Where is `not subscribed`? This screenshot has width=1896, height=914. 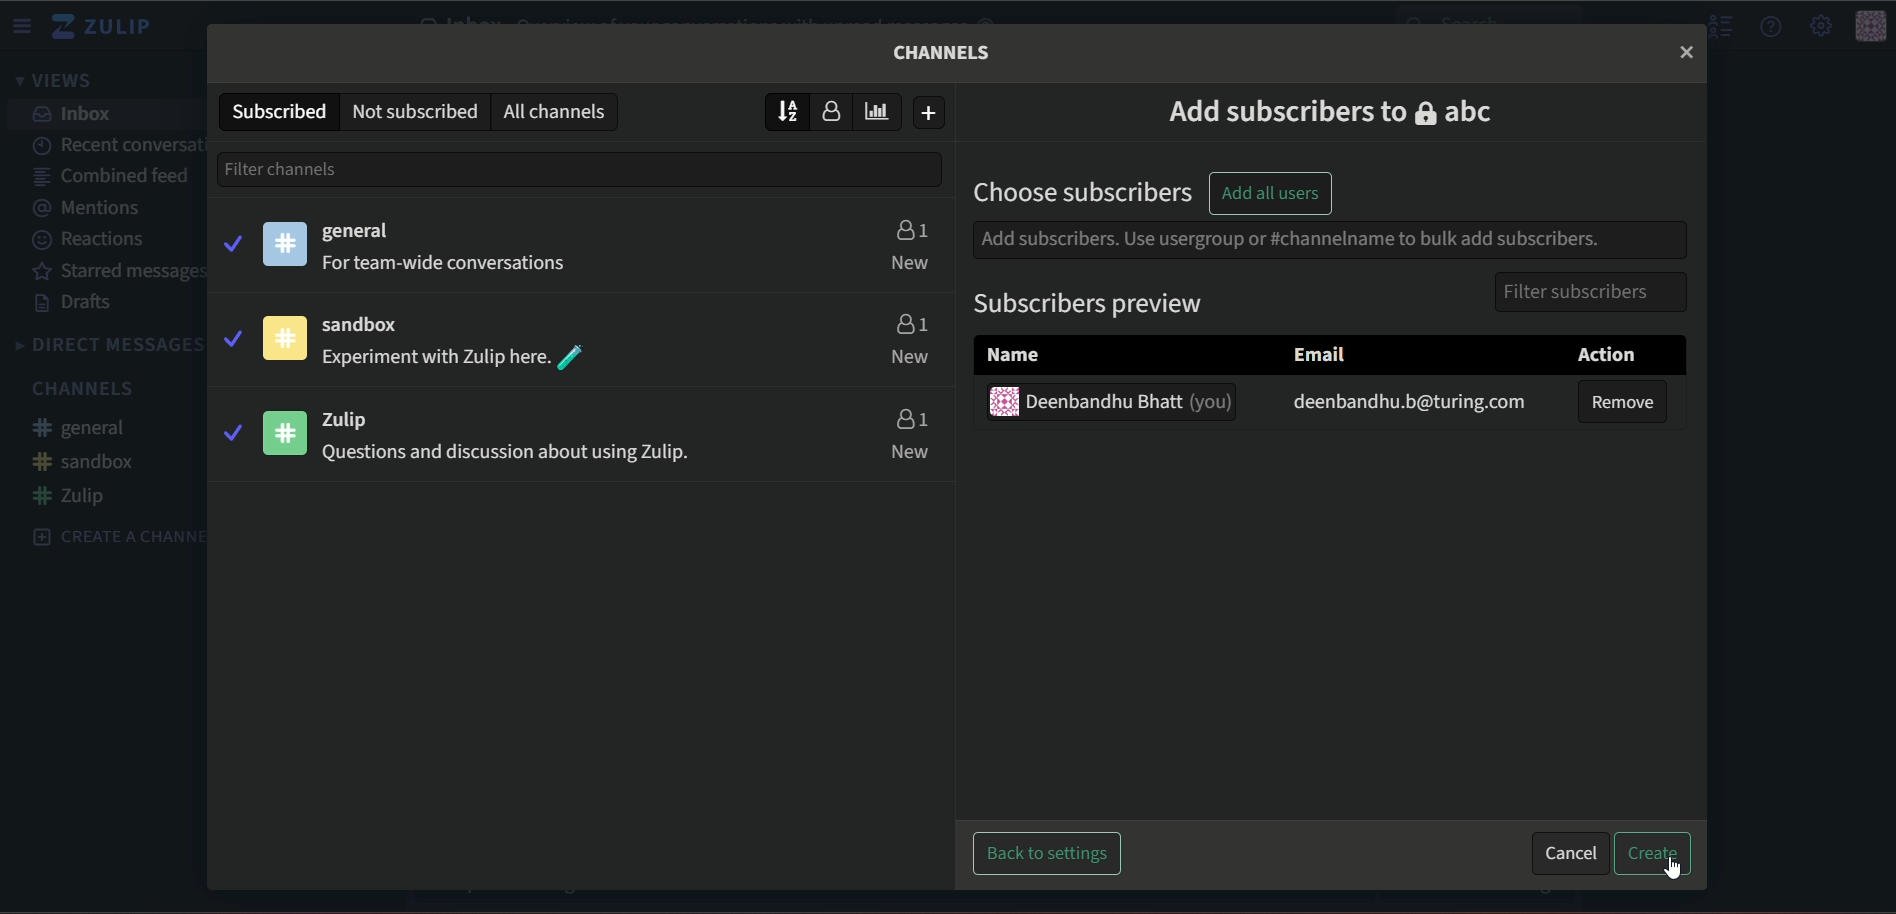
not subscribed is located at coordinates (414, 110).